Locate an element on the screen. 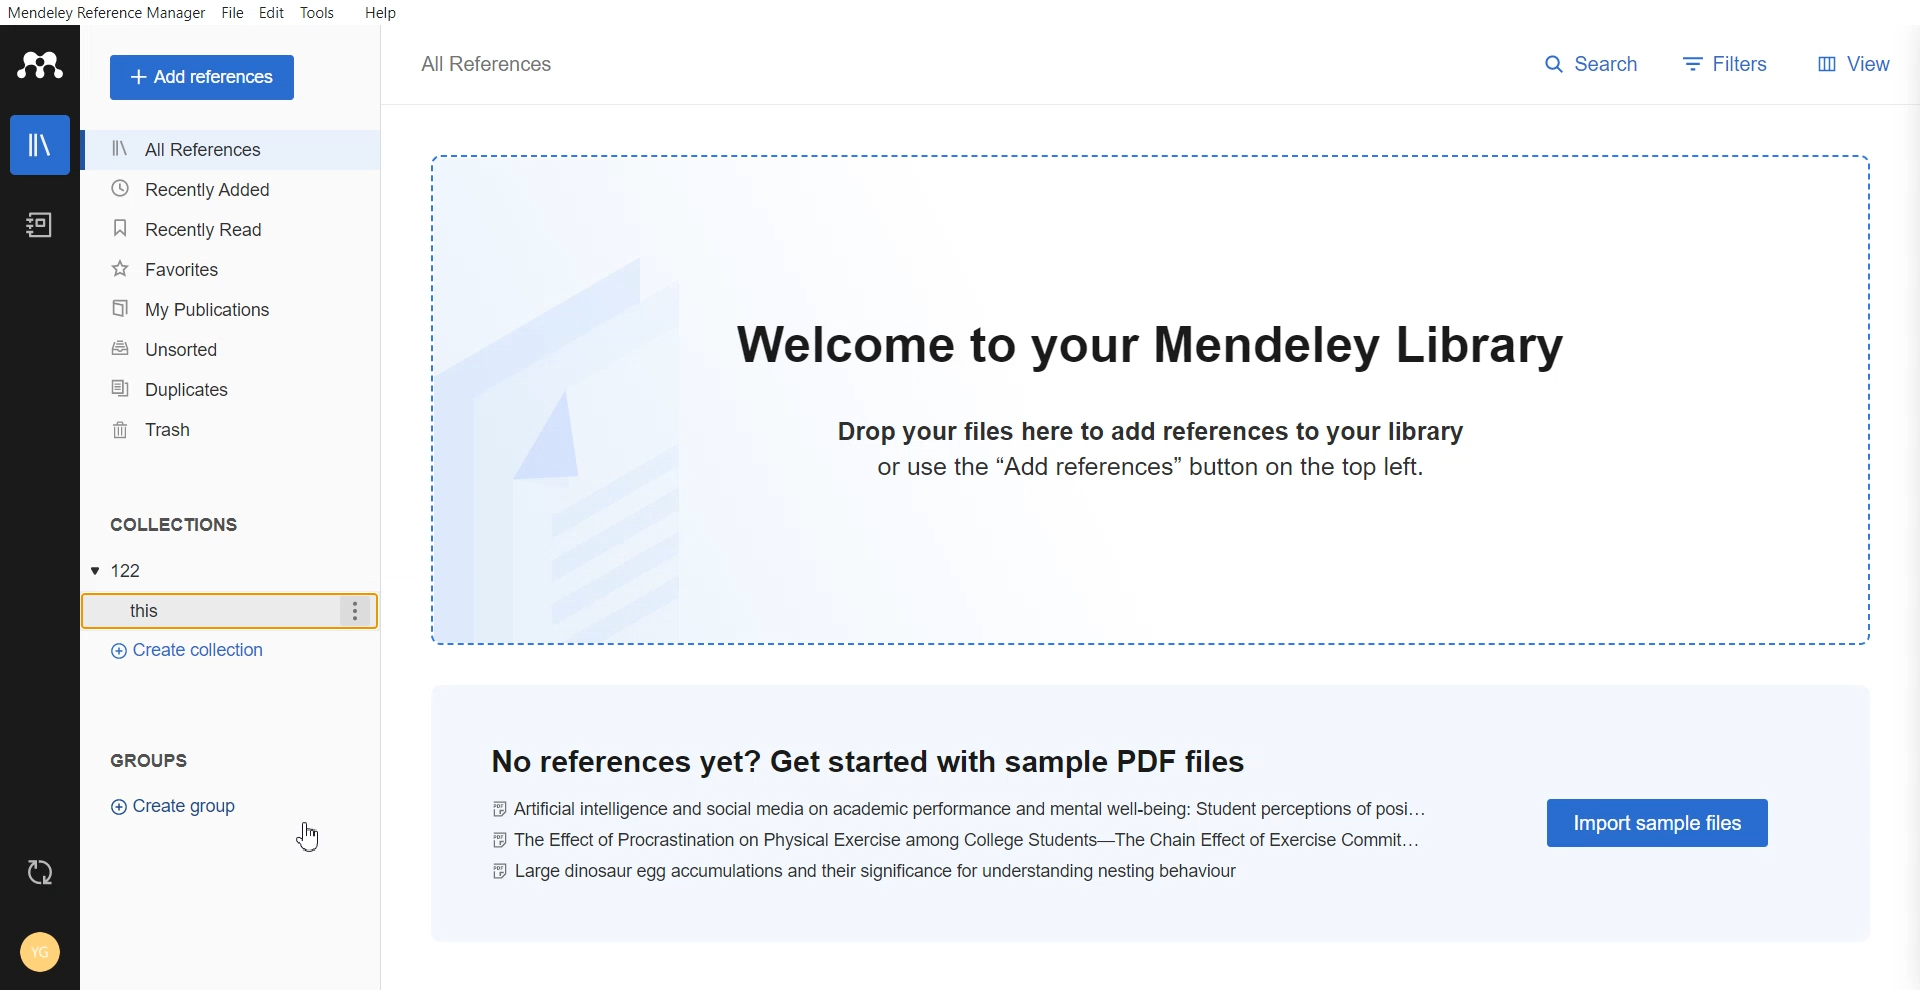 The height and width of the screenshot is (990, 1920). no reference yet? get started with sample pdf files is located at coordinates (960, 760).